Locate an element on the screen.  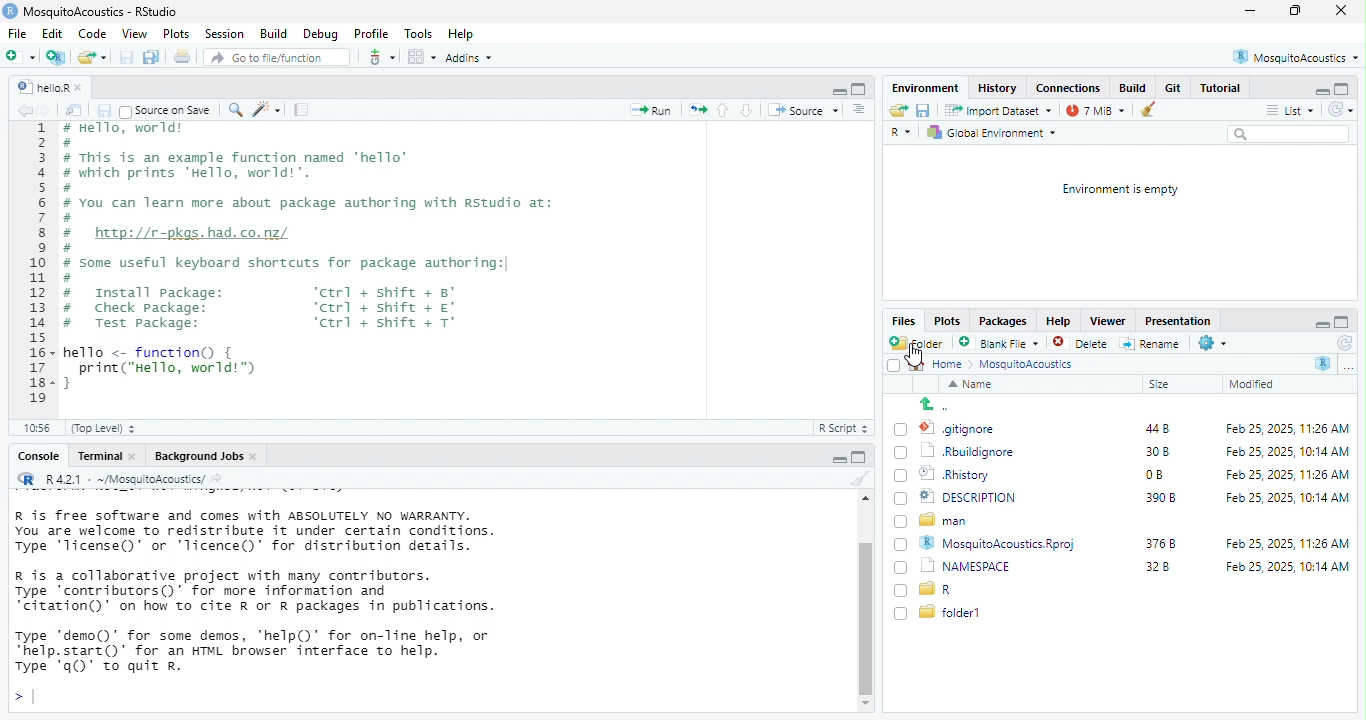
hide console is located at coordinates (861, 460).